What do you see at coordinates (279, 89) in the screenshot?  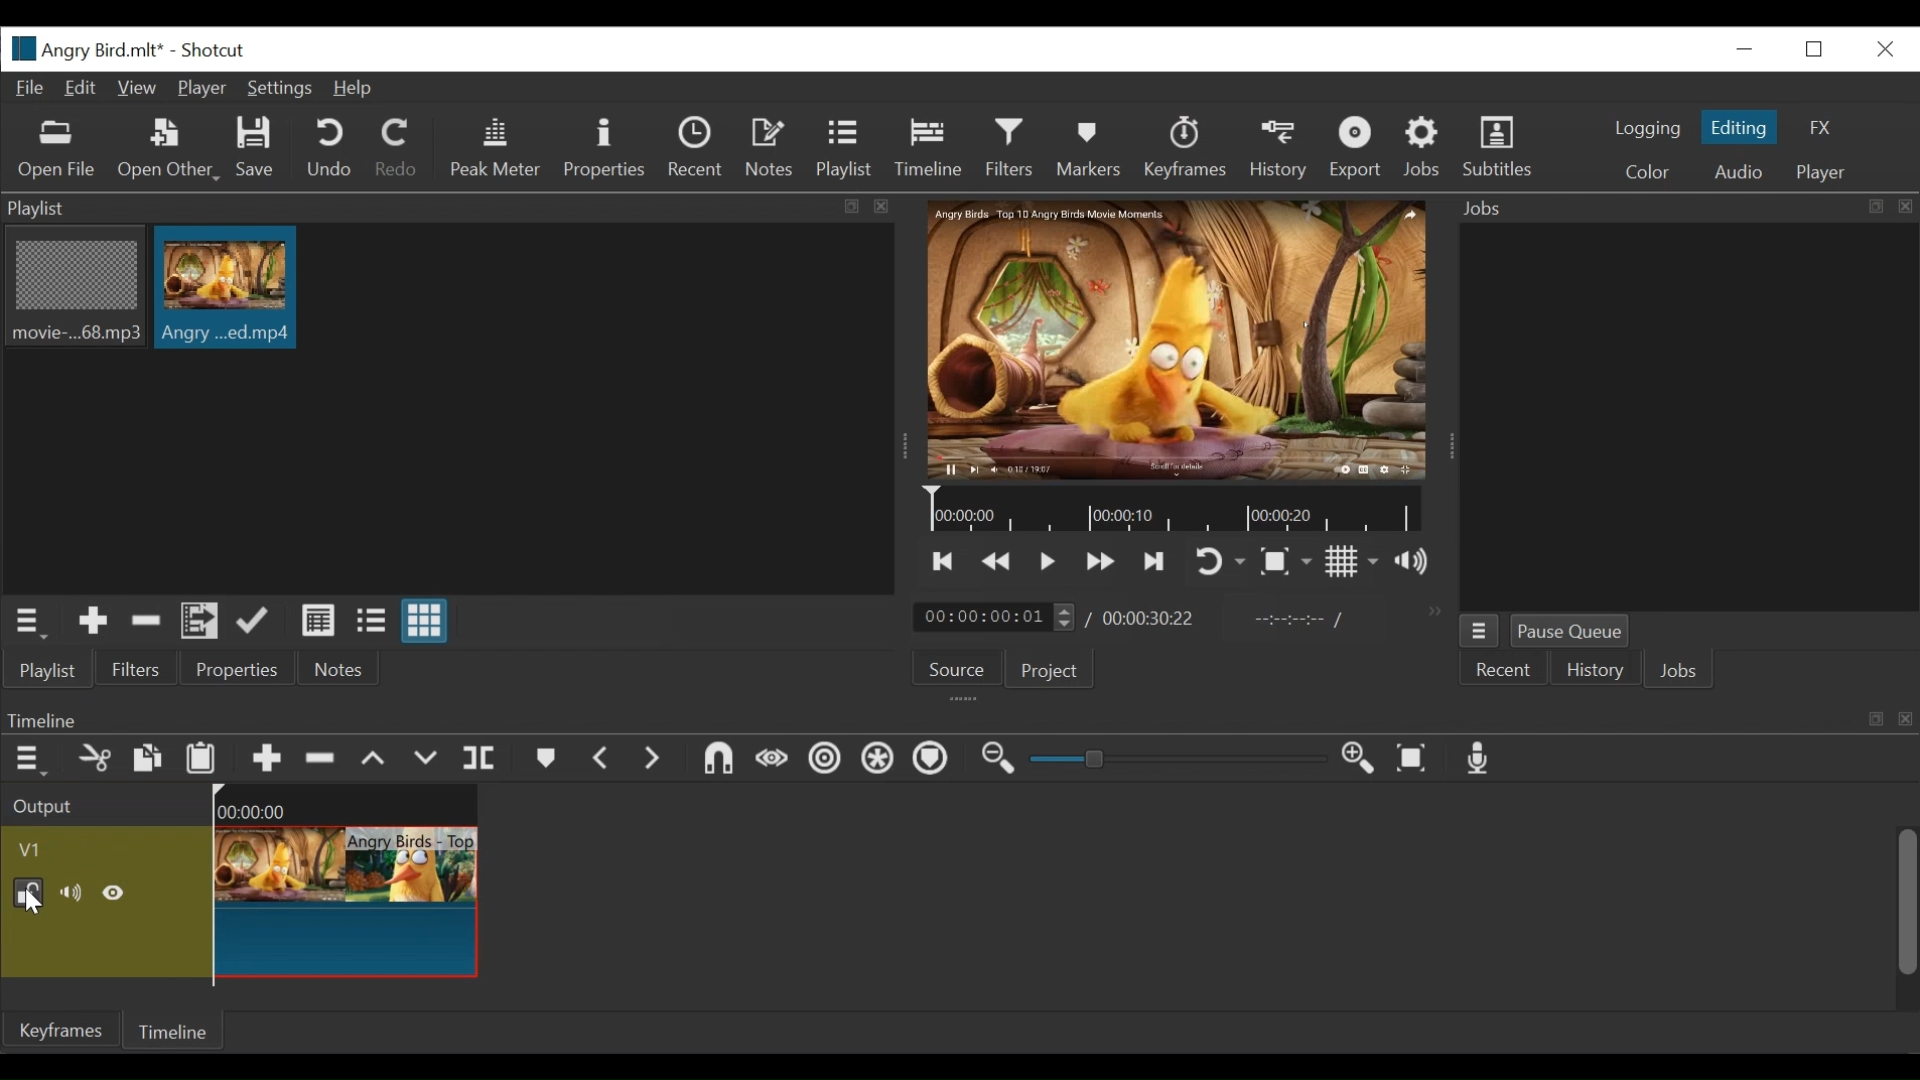 I see `Settings` at bounding box center [279, 89].